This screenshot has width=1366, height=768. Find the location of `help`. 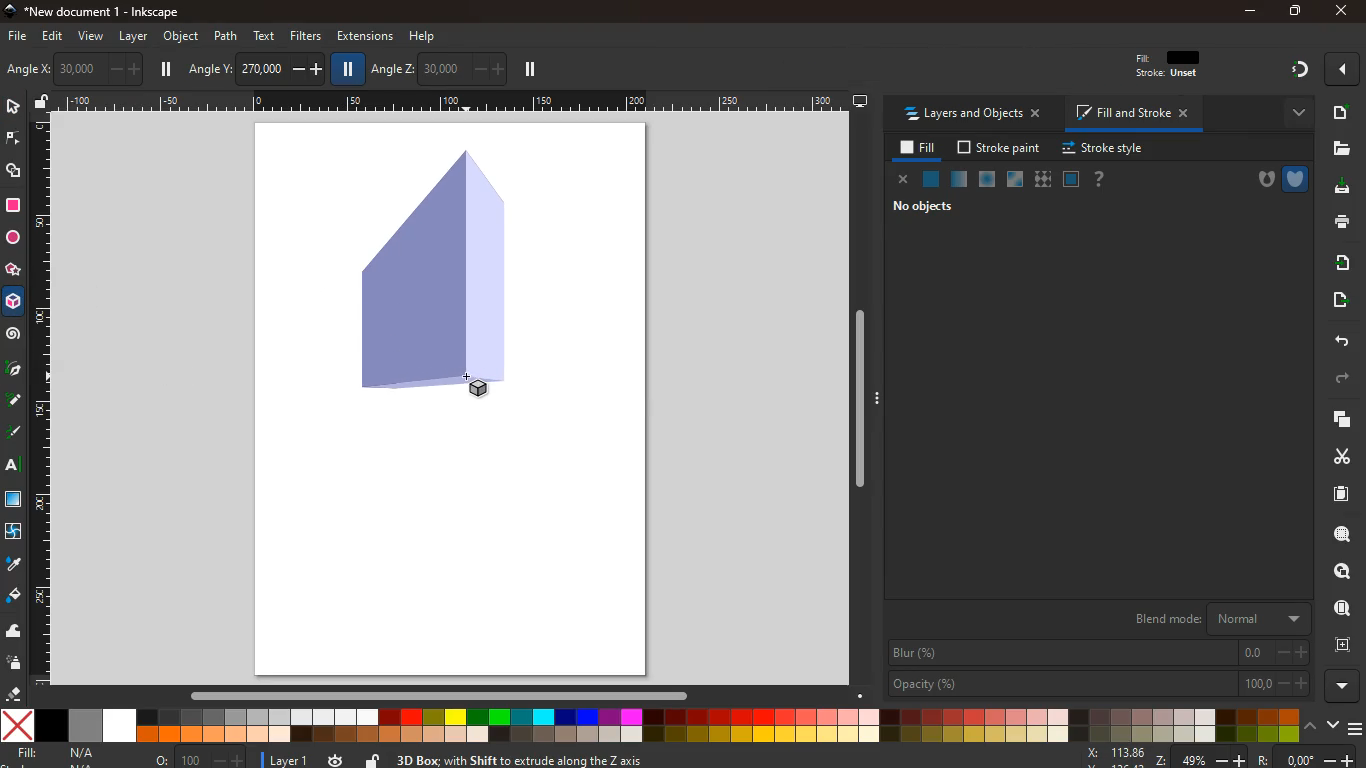

help is located at coordinates (1100, 179).